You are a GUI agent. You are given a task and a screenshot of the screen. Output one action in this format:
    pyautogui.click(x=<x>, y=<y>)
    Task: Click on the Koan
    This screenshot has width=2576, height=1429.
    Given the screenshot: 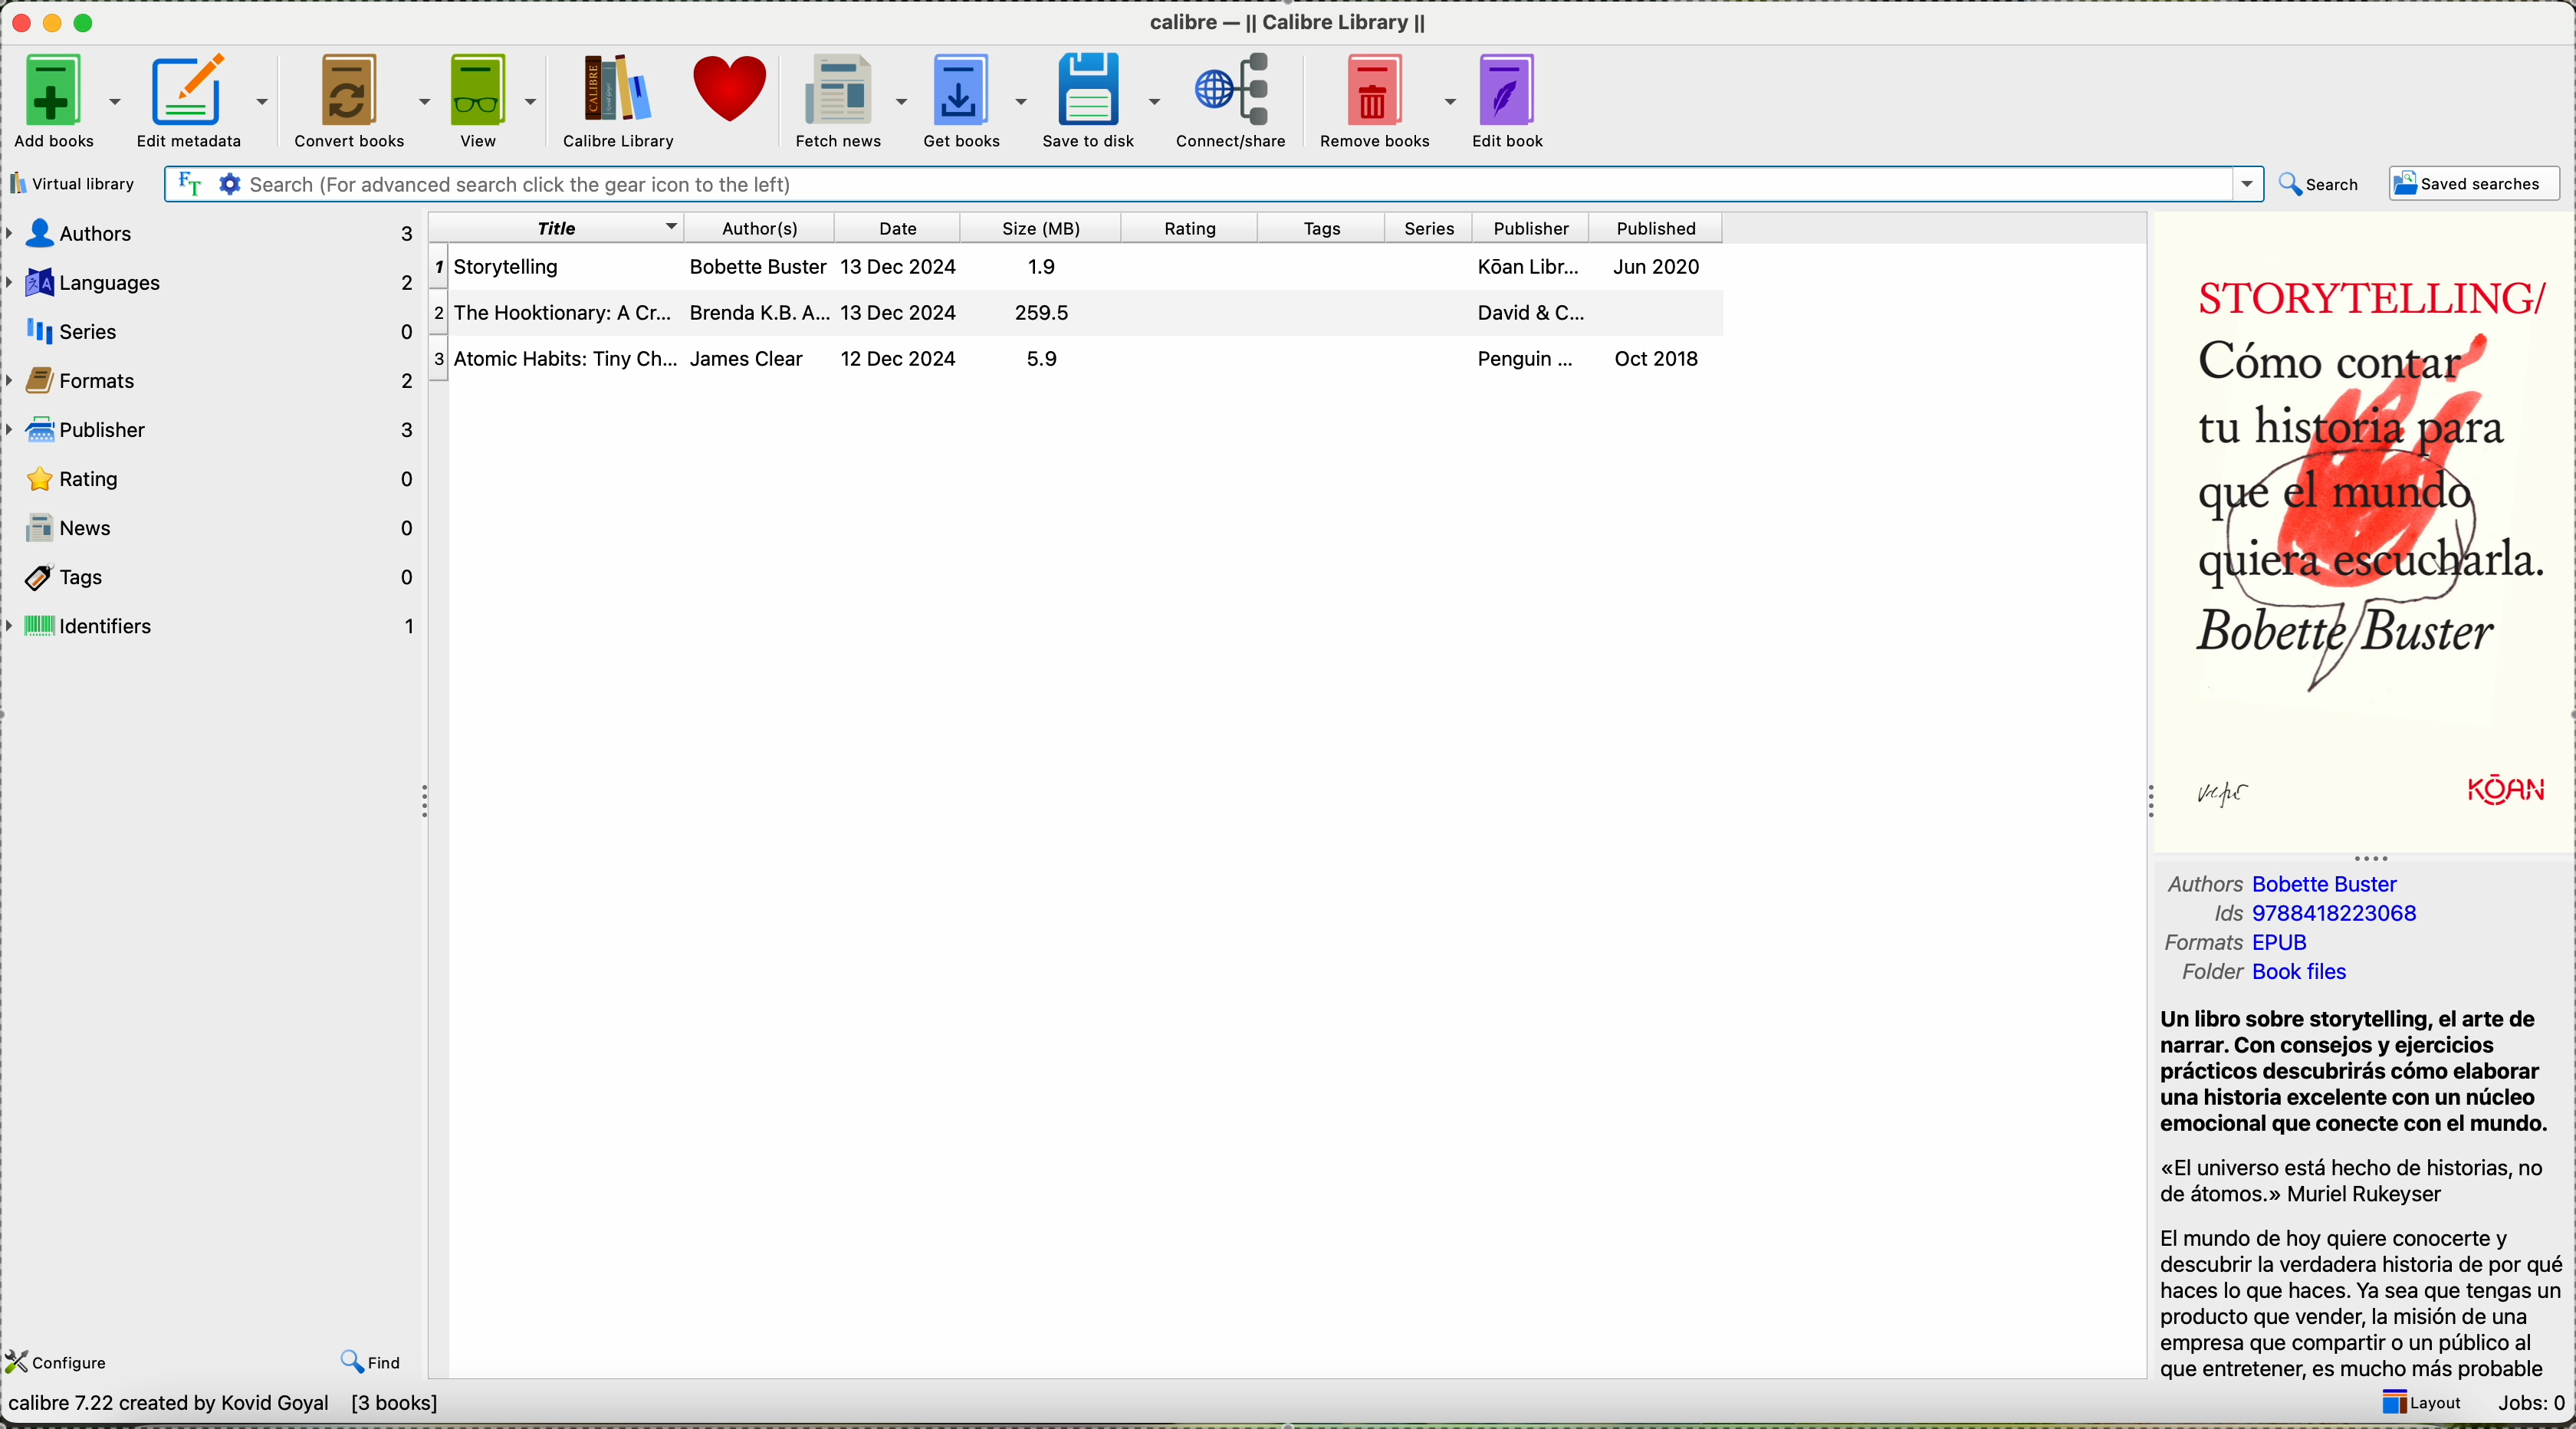 What is the action you would take?
    pyautogui.click(x=2470, y=792)
    